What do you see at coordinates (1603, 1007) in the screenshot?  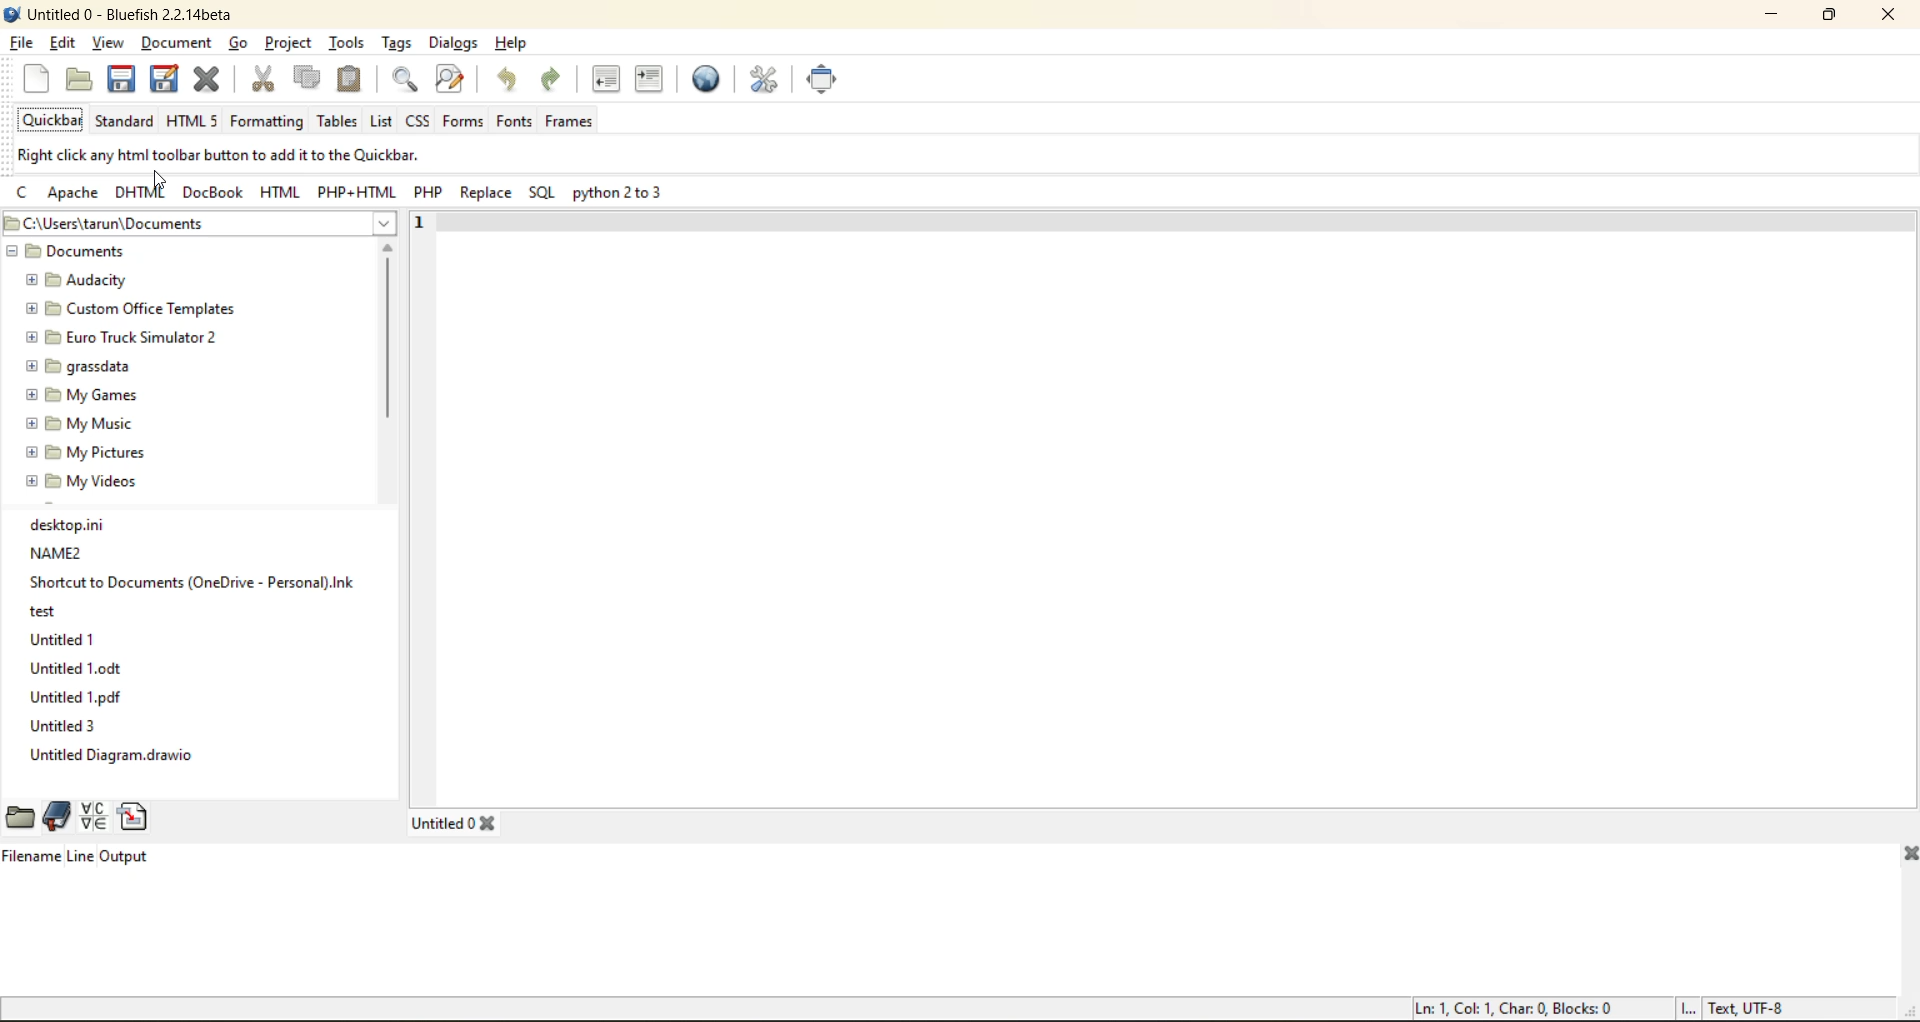 I see `metadata` at bounding box center [1603, 1007].